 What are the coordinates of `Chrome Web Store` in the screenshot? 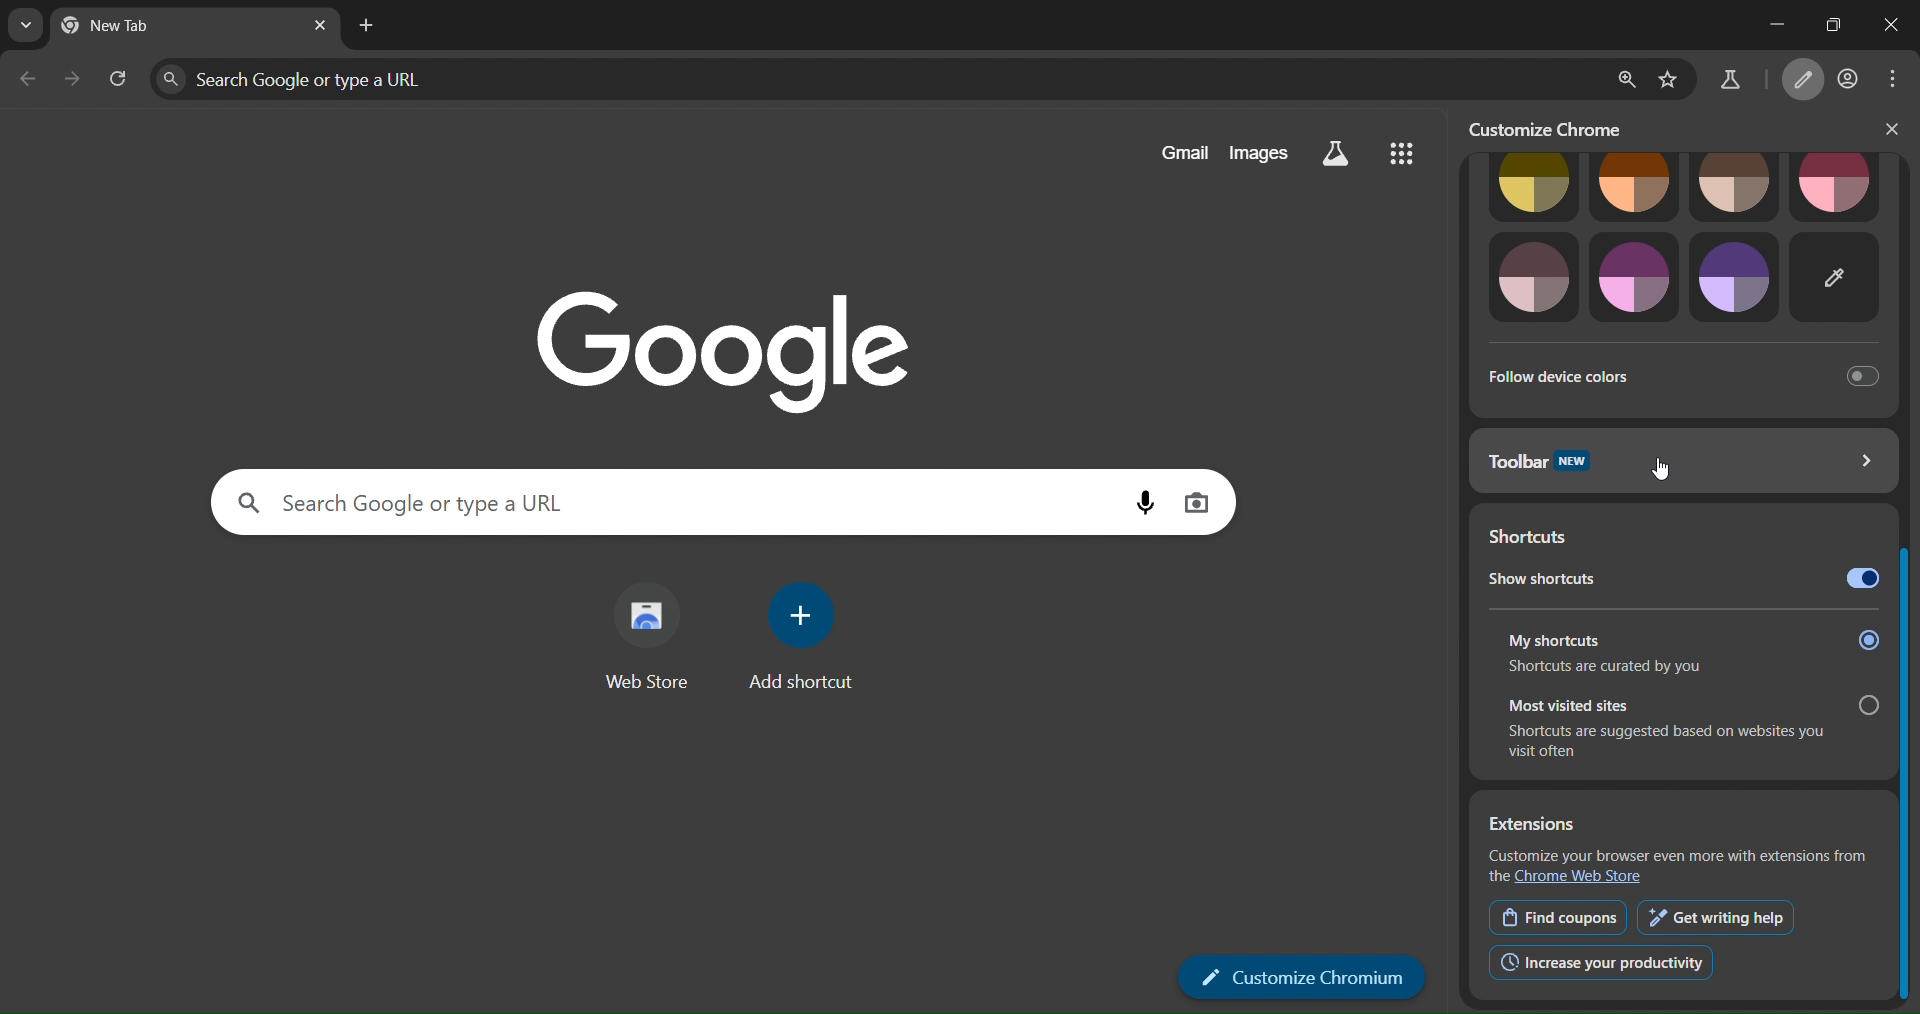 It's located at (1580, 875).